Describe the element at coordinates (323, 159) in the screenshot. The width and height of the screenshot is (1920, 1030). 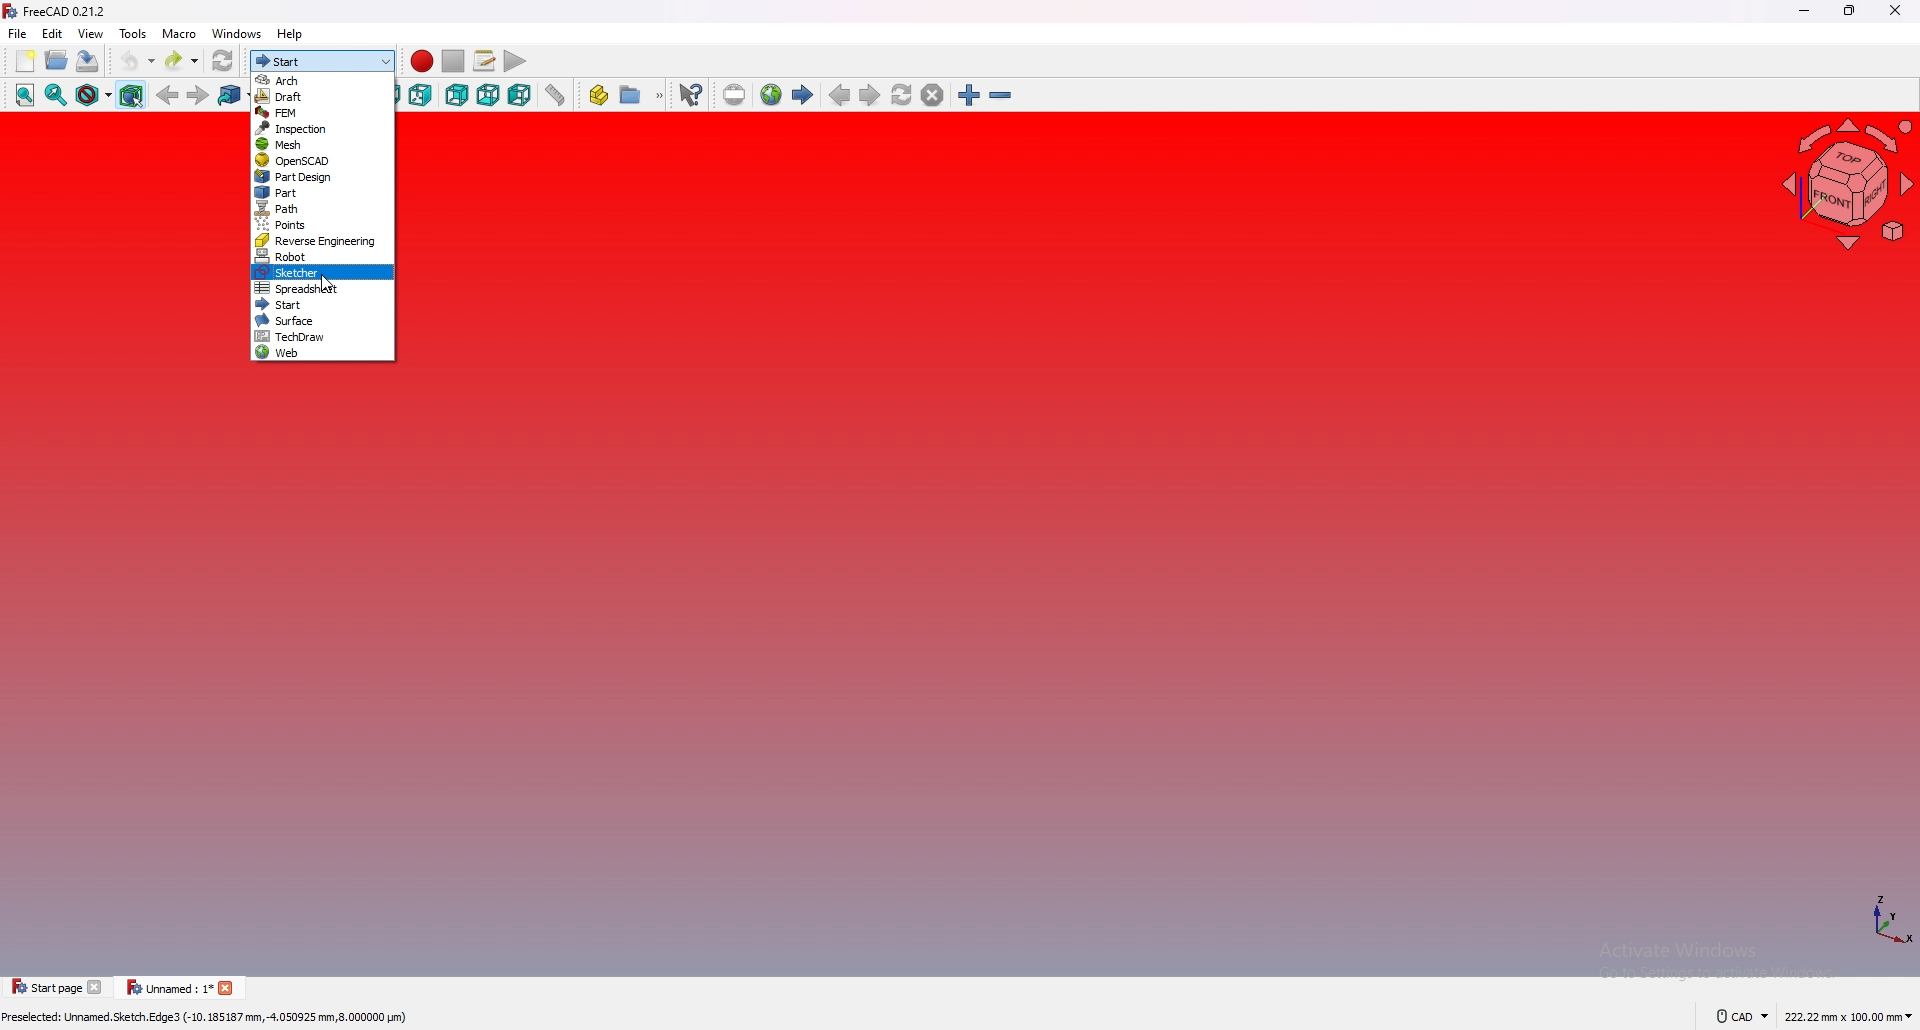
I see `open SCAD` at that location.